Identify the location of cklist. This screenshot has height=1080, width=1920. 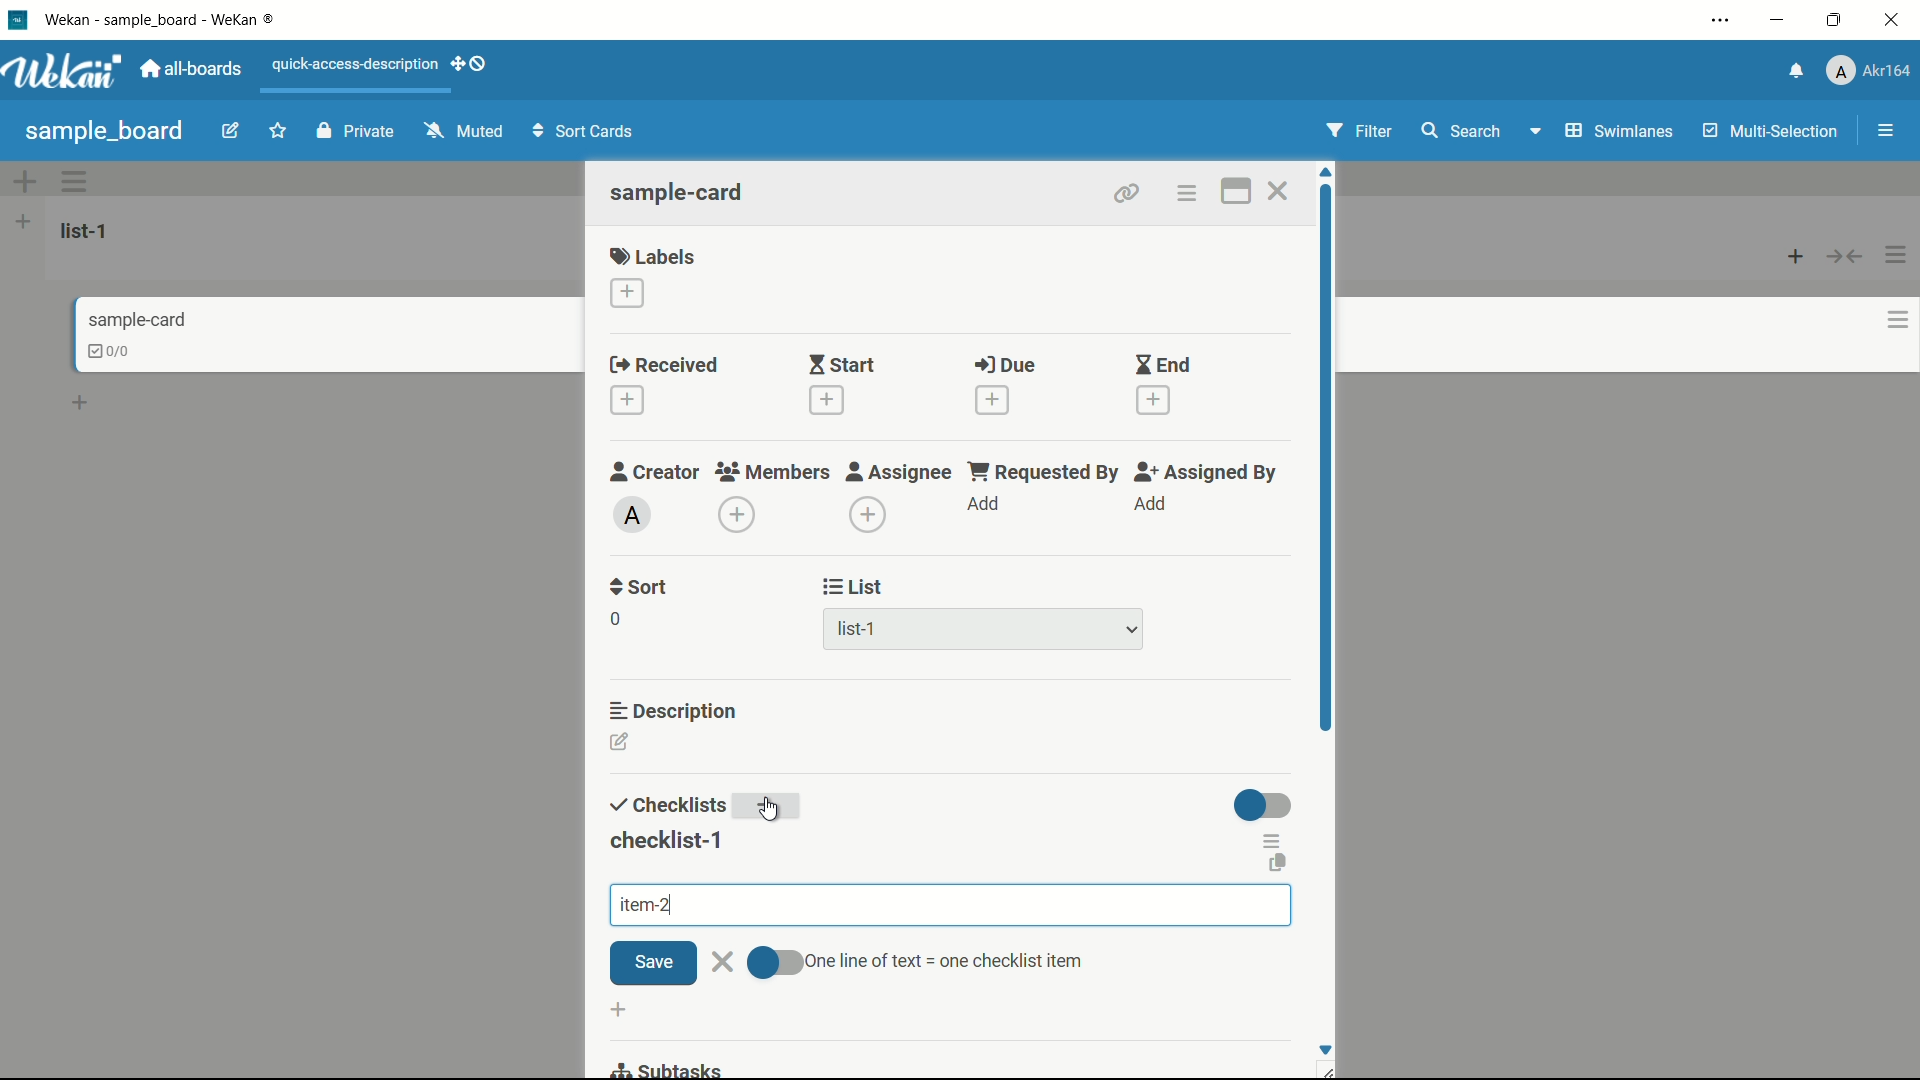
(111, 351).